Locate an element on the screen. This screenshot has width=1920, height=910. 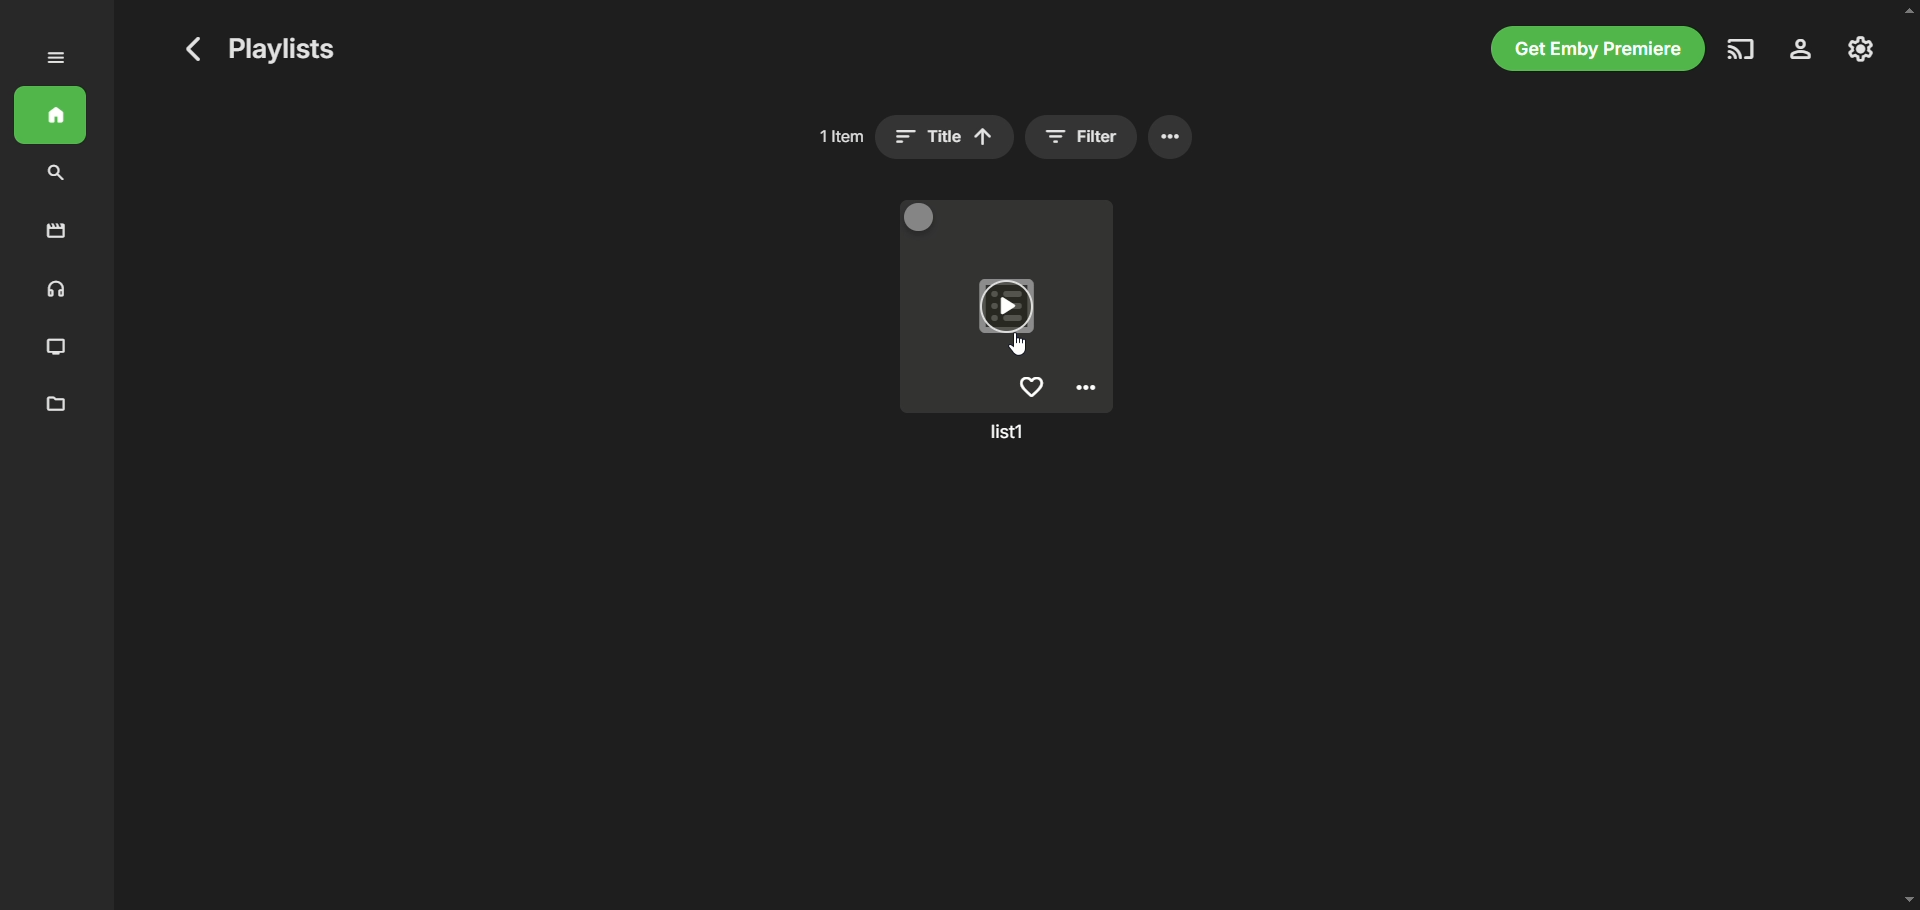
movies is located at coordinates (57, 232).